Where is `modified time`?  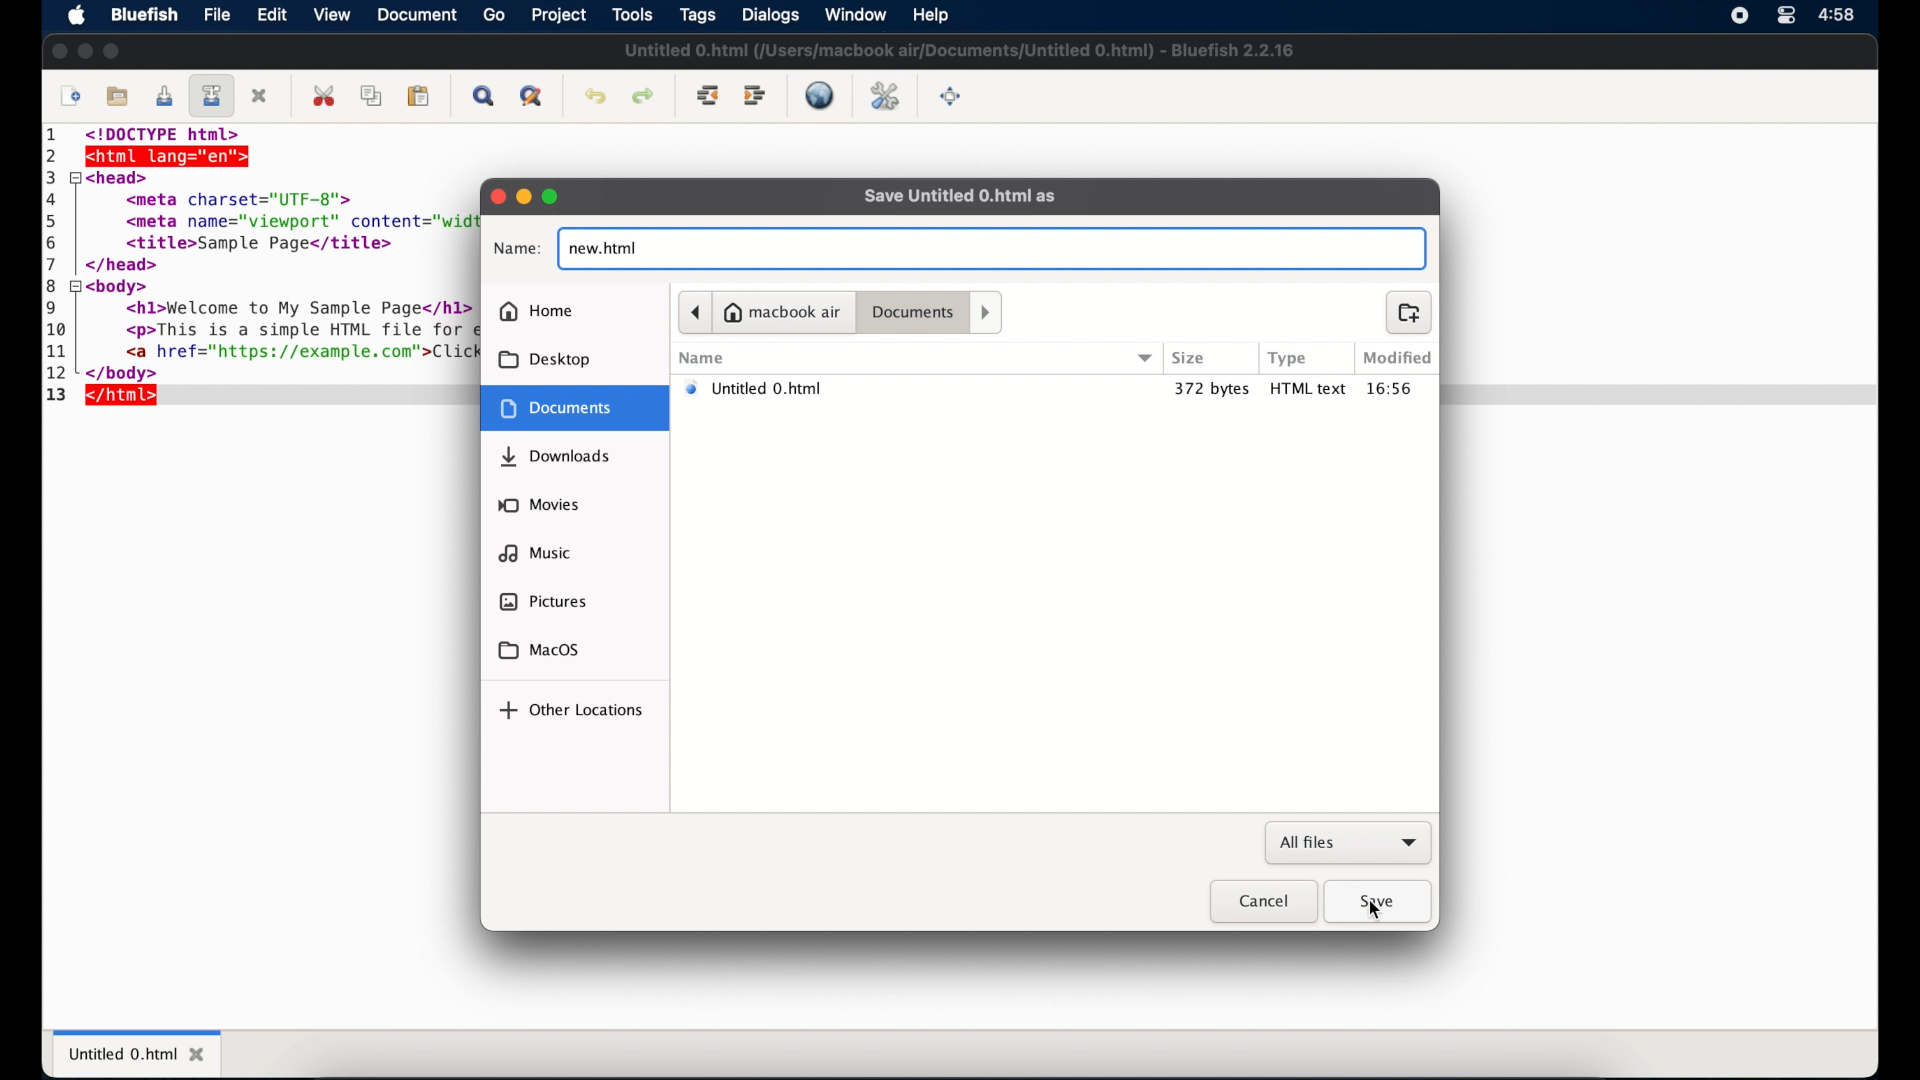
modified time is located at coordinates (1399, 388).